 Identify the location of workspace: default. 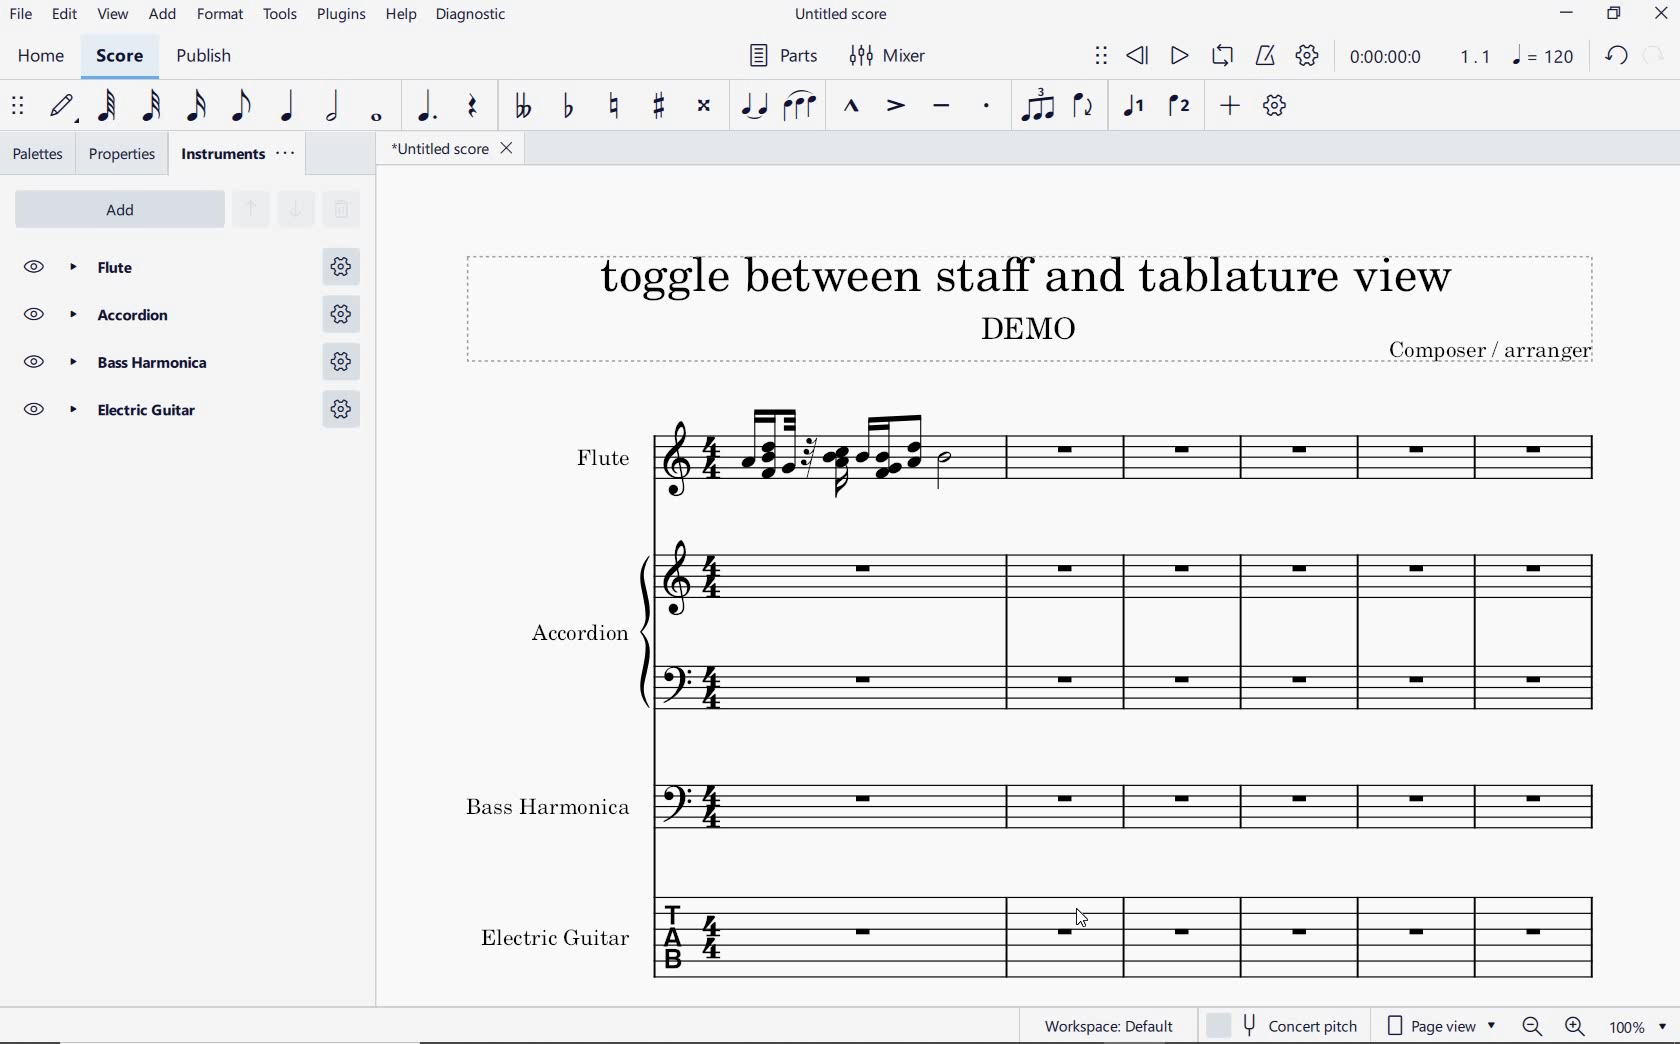
(1110, 1025).